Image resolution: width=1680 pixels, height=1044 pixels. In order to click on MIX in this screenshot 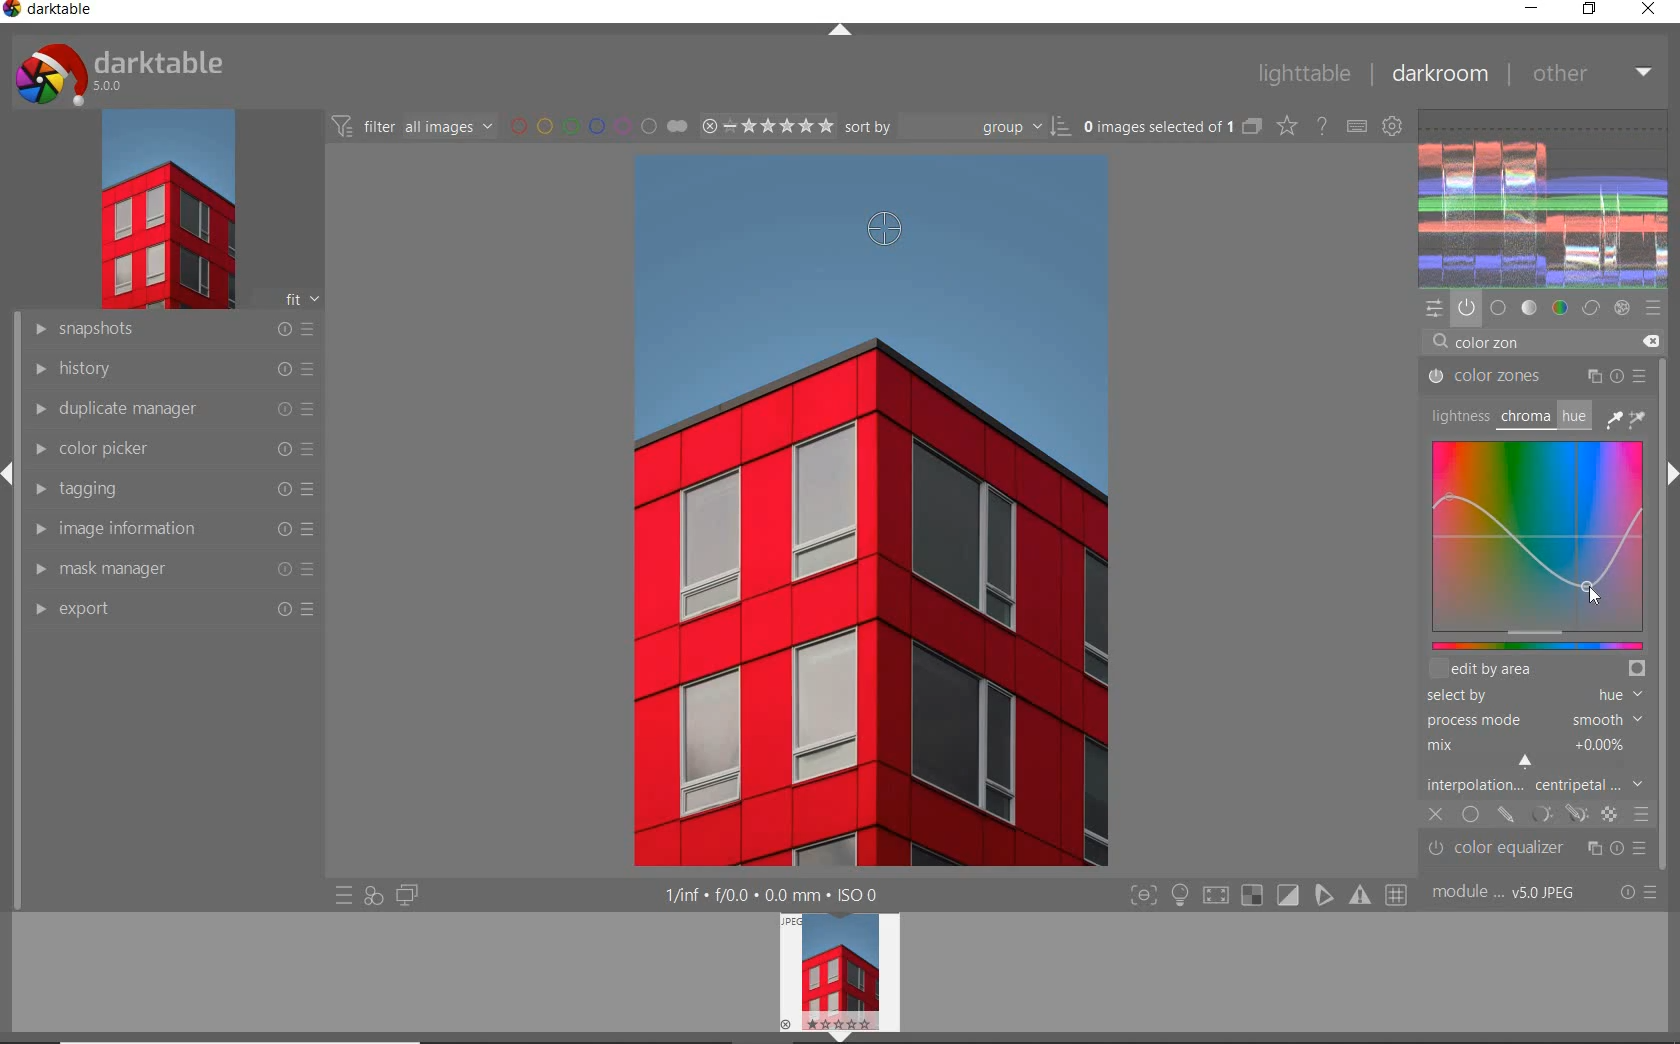, I will do `click(1532, 749)`.